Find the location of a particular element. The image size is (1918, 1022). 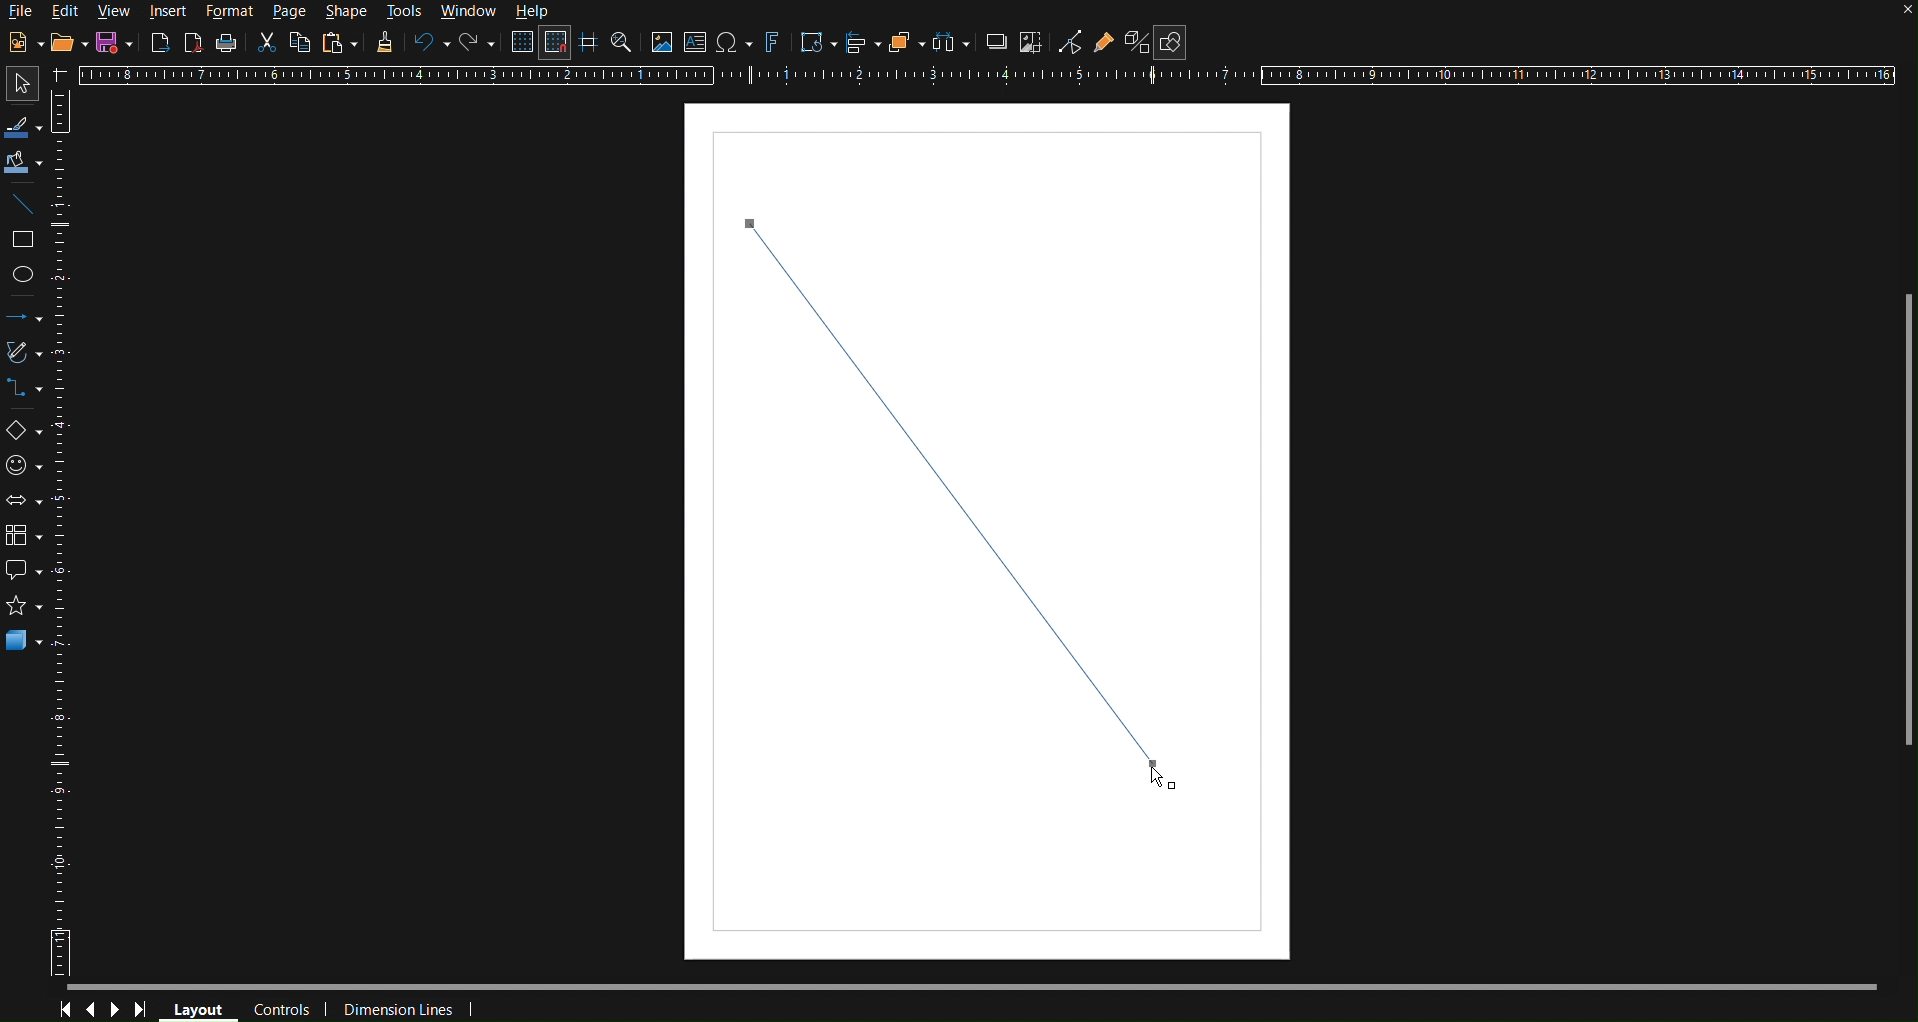

Align Objects is located at coordinates (863, 42).